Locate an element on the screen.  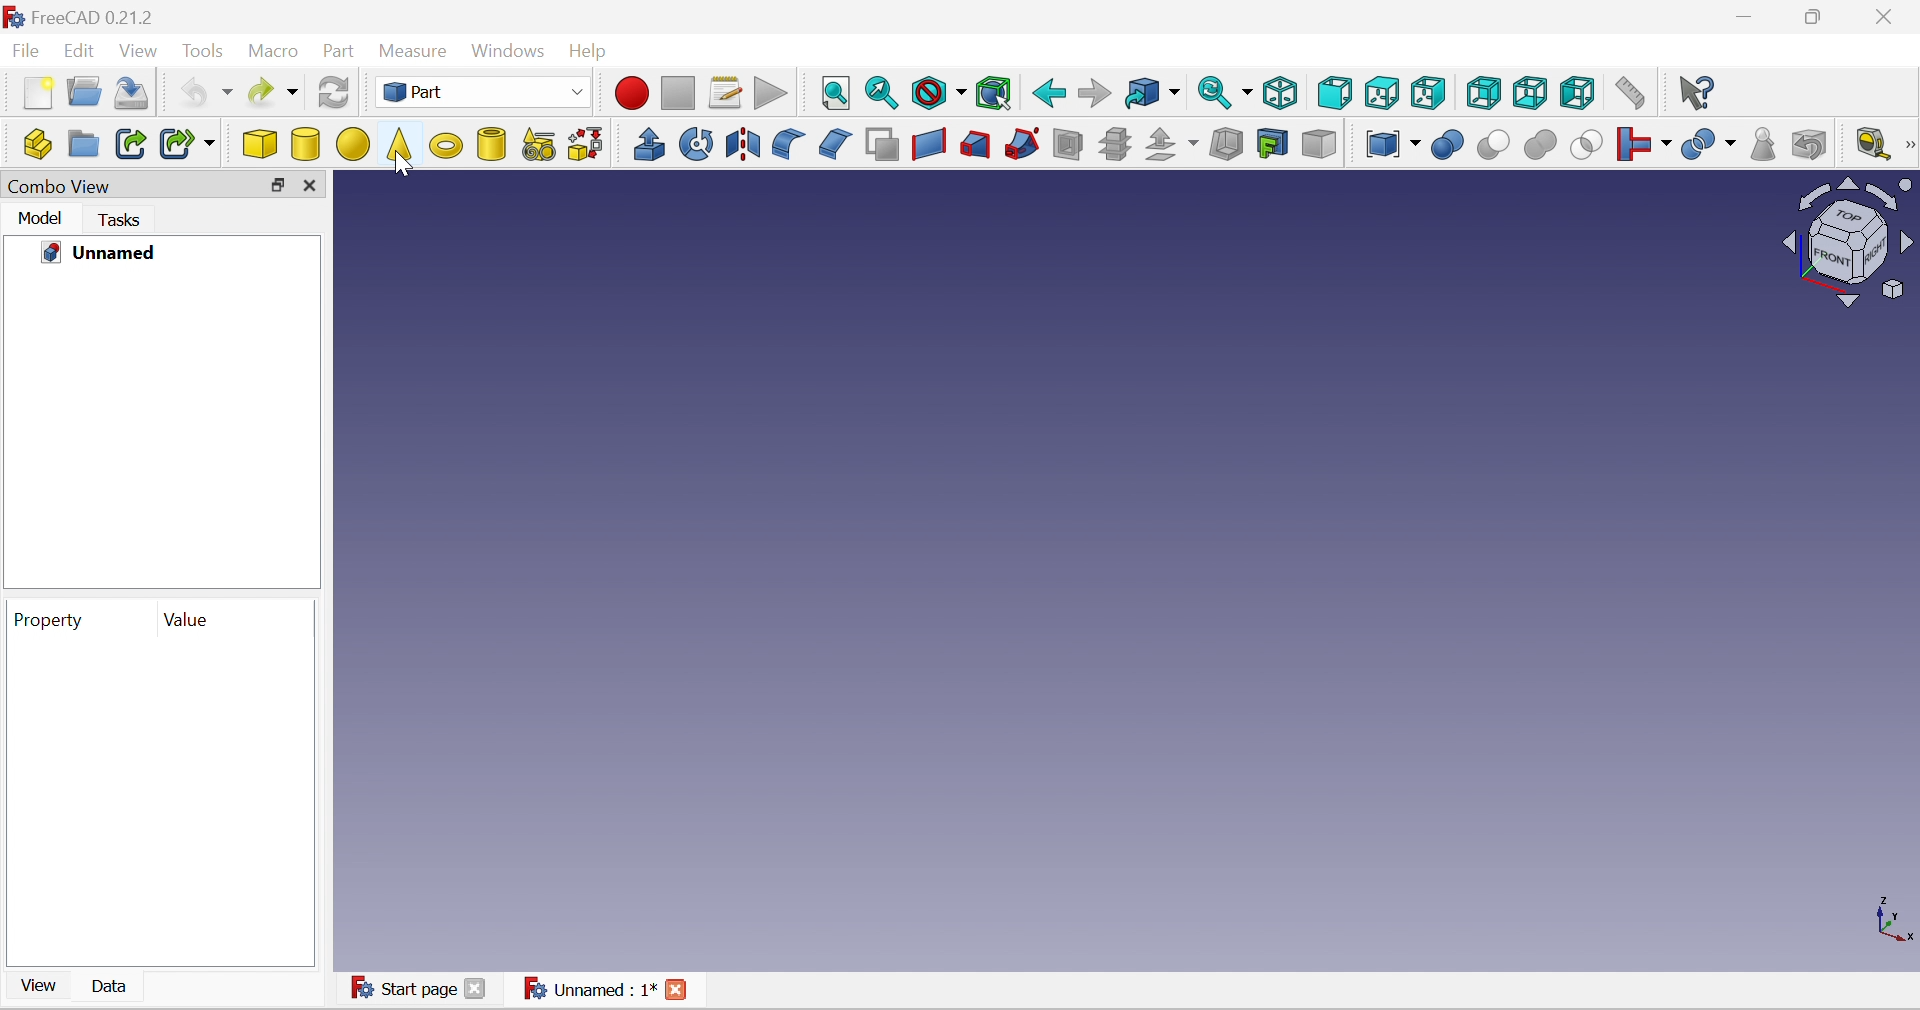
Restore down is located at coordinates (1813, 19).